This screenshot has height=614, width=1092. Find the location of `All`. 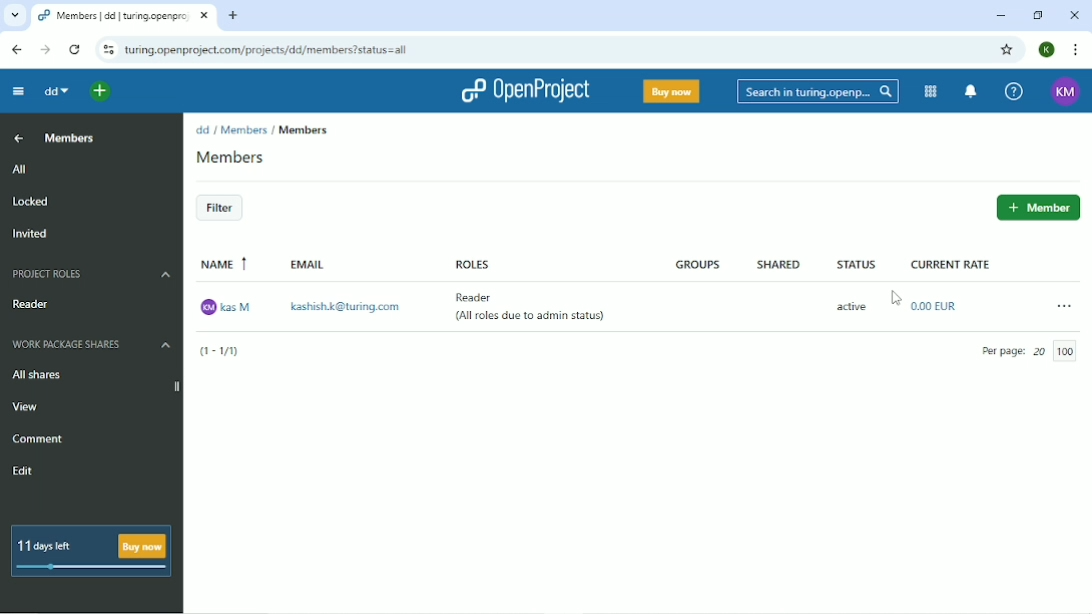

All is located at coordinates (90, 170).